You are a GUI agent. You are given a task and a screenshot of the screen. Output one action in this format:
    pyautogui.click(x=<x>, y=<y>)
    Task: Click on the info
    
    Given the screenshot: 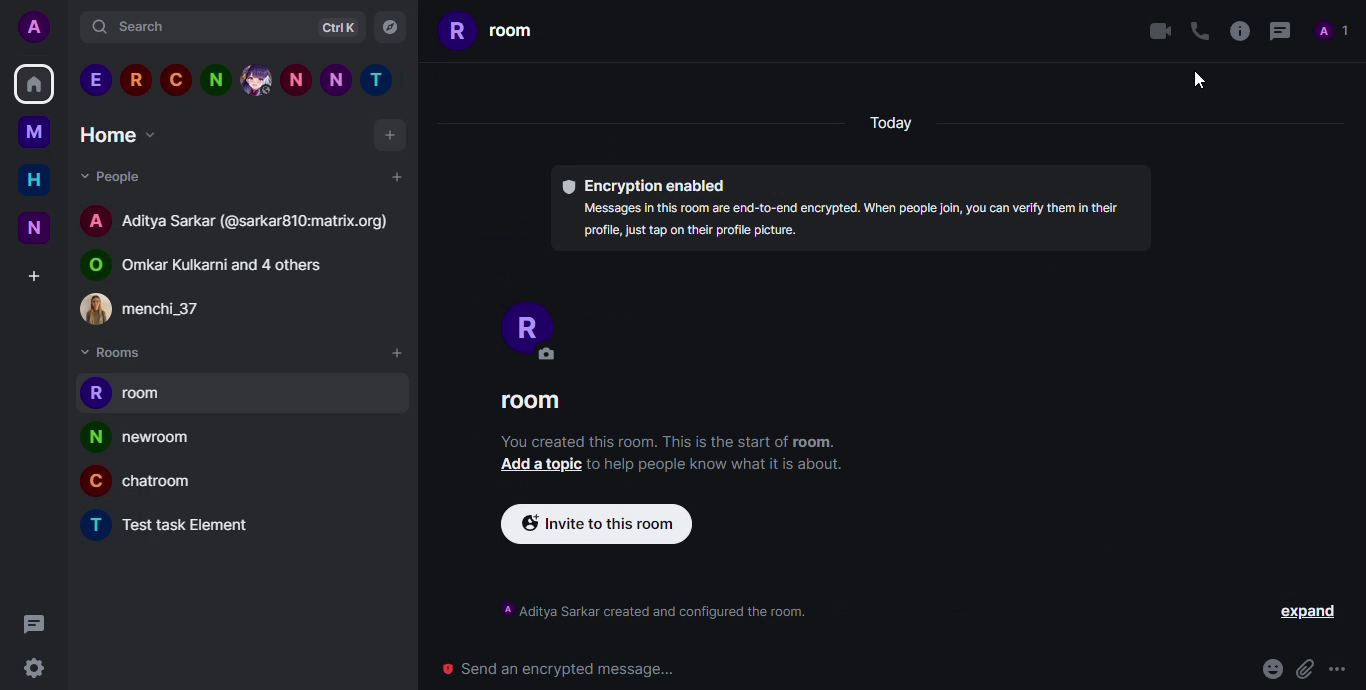 What is the action you would take?
    pyautogui.click(x=1238, y=29)
    